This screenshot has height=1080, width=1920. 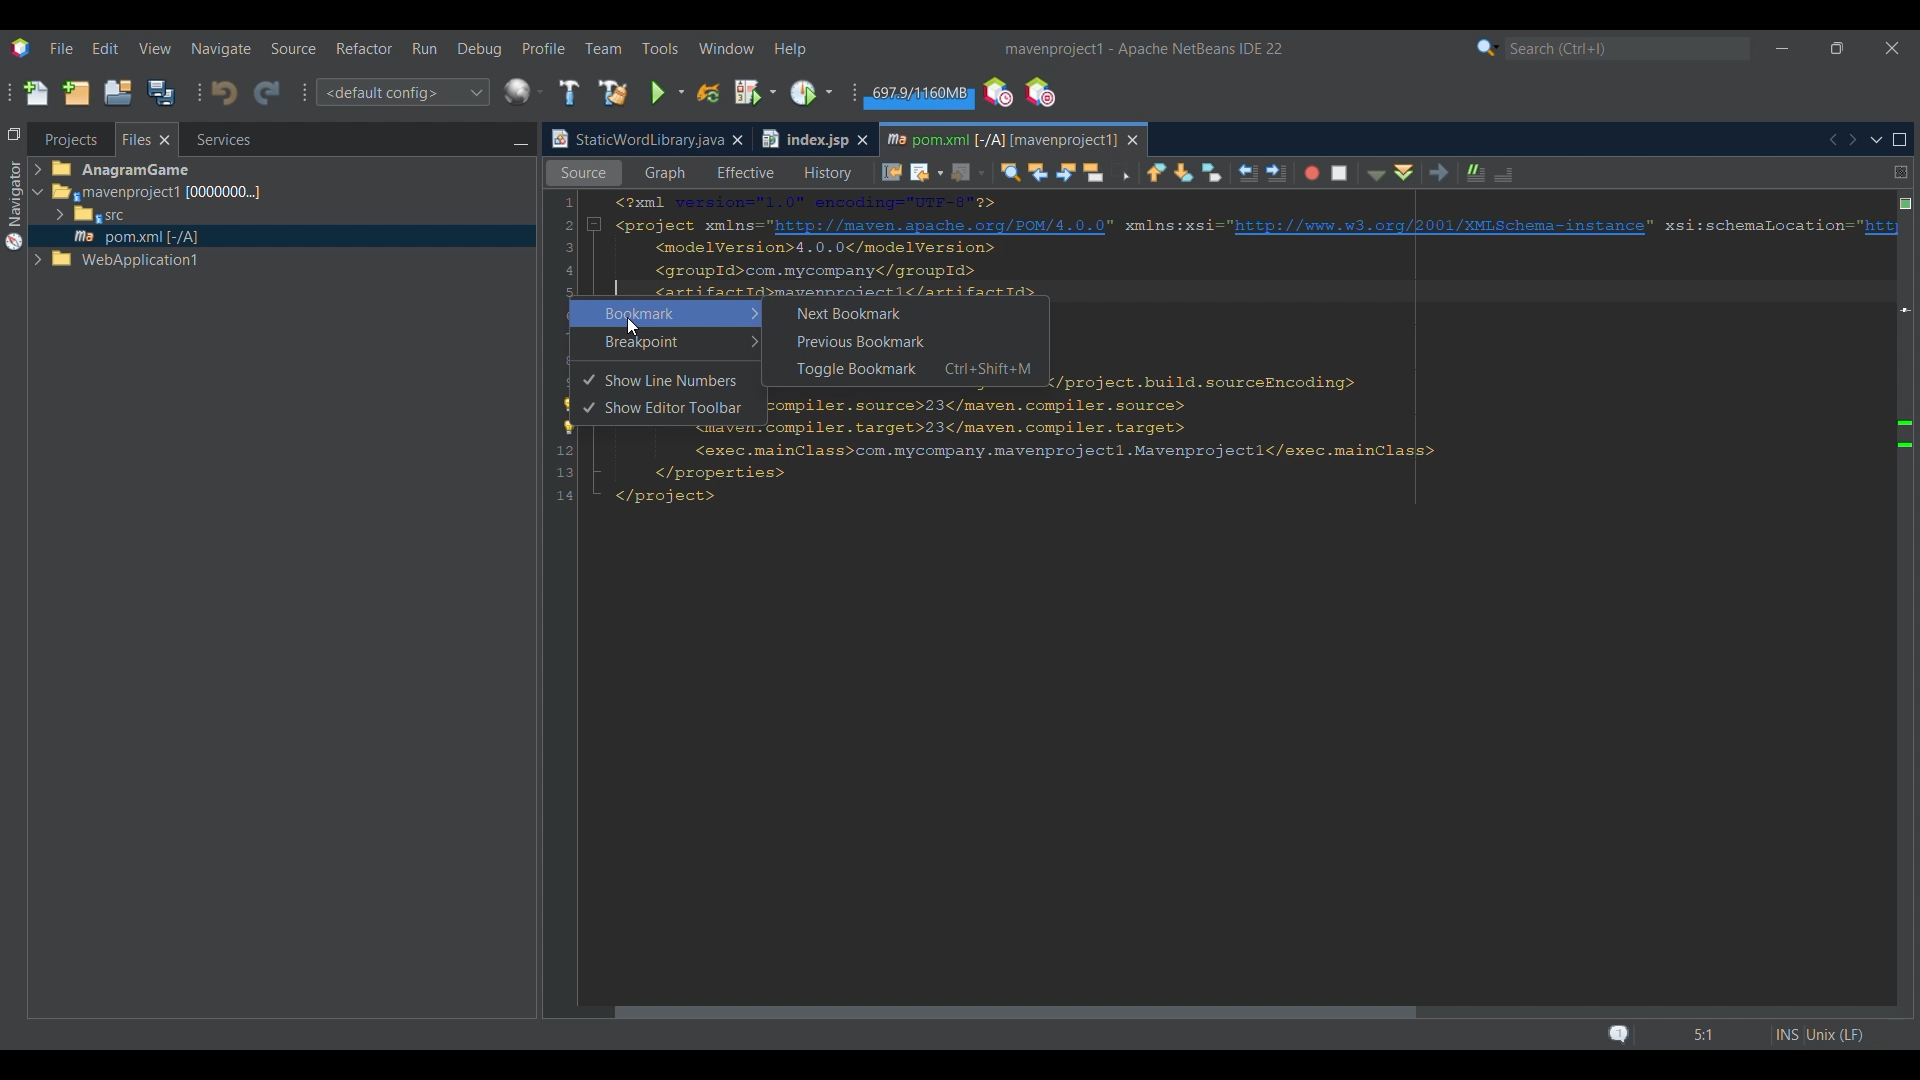 What do you see at coordinates (727, 48) in the screenshot?
I see `Window menu` at bounding box center [727, 48].